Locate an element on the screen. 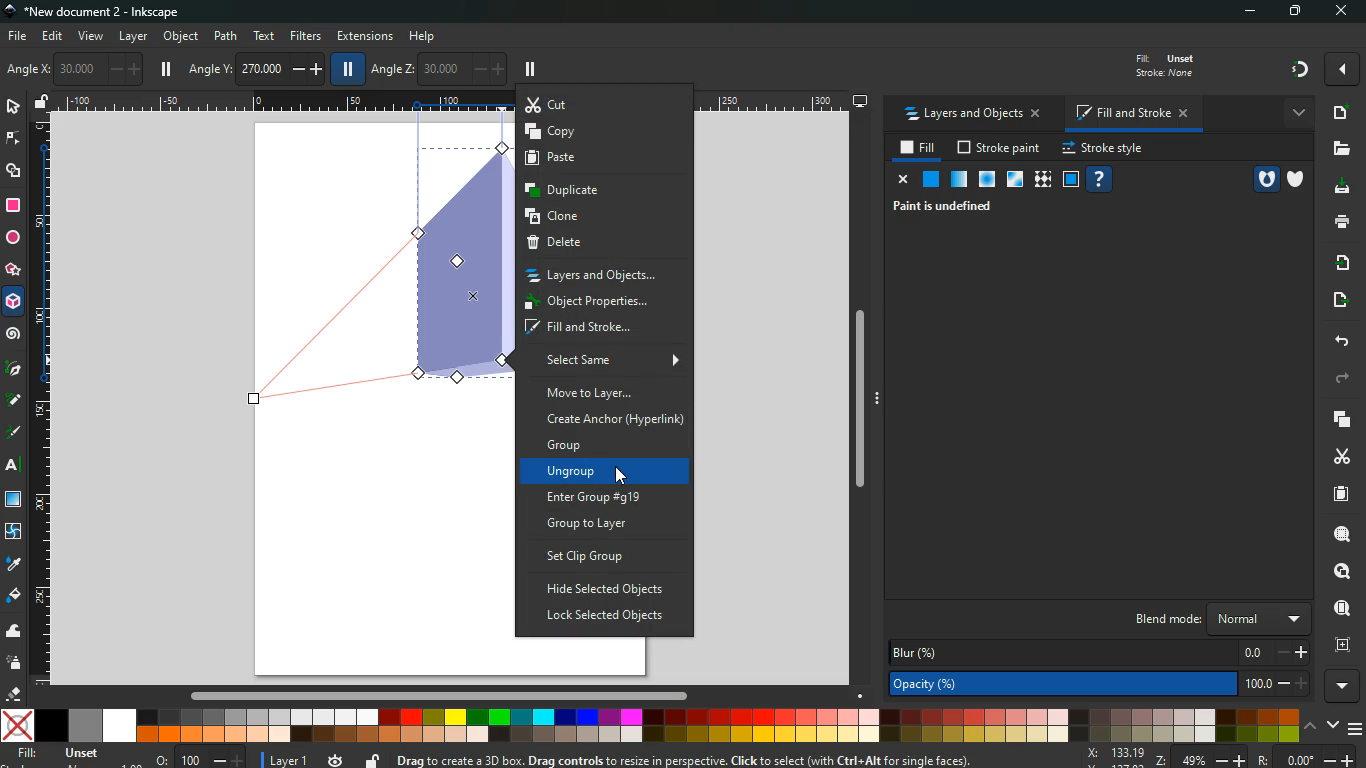 This screenshot has width=1366, height=768. gradient is located at coordinates (1301, 68).